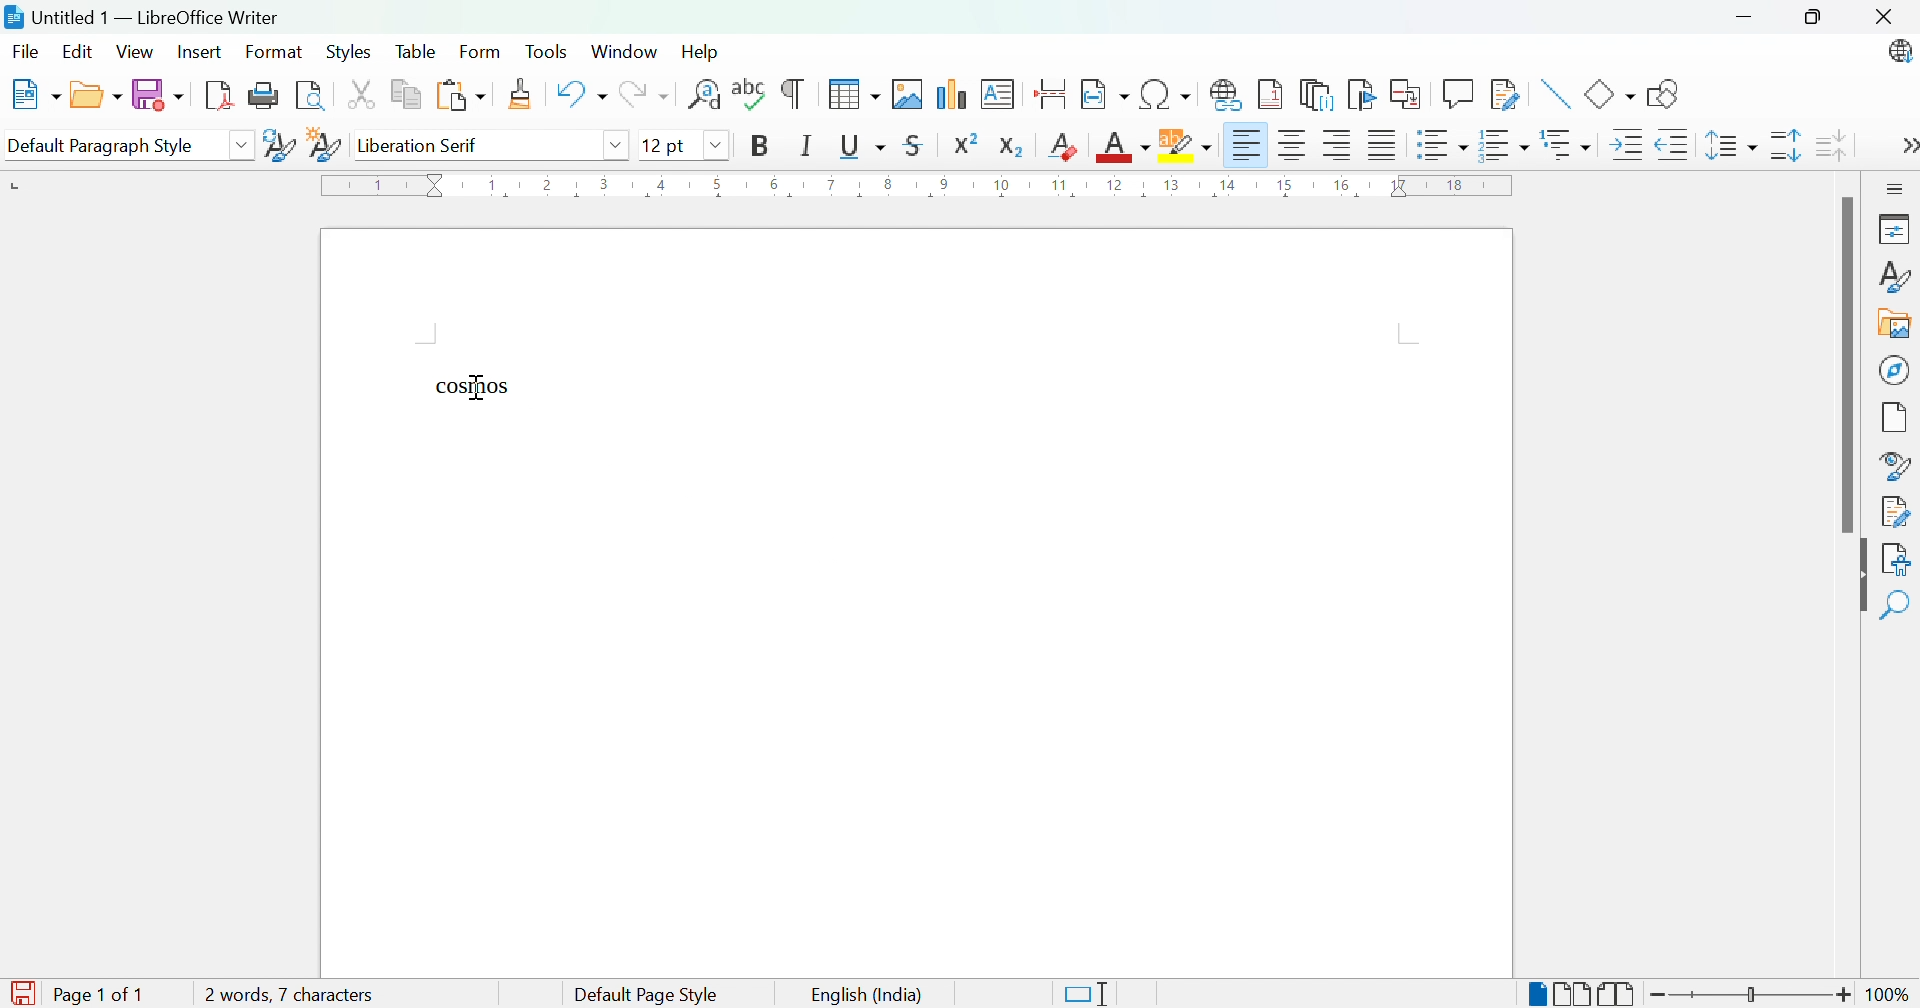 This screenshot has width=1920, height=1008. Describe the element at coordinates (1567, 147) in the screenshot. I see `Select outline format` at that location.